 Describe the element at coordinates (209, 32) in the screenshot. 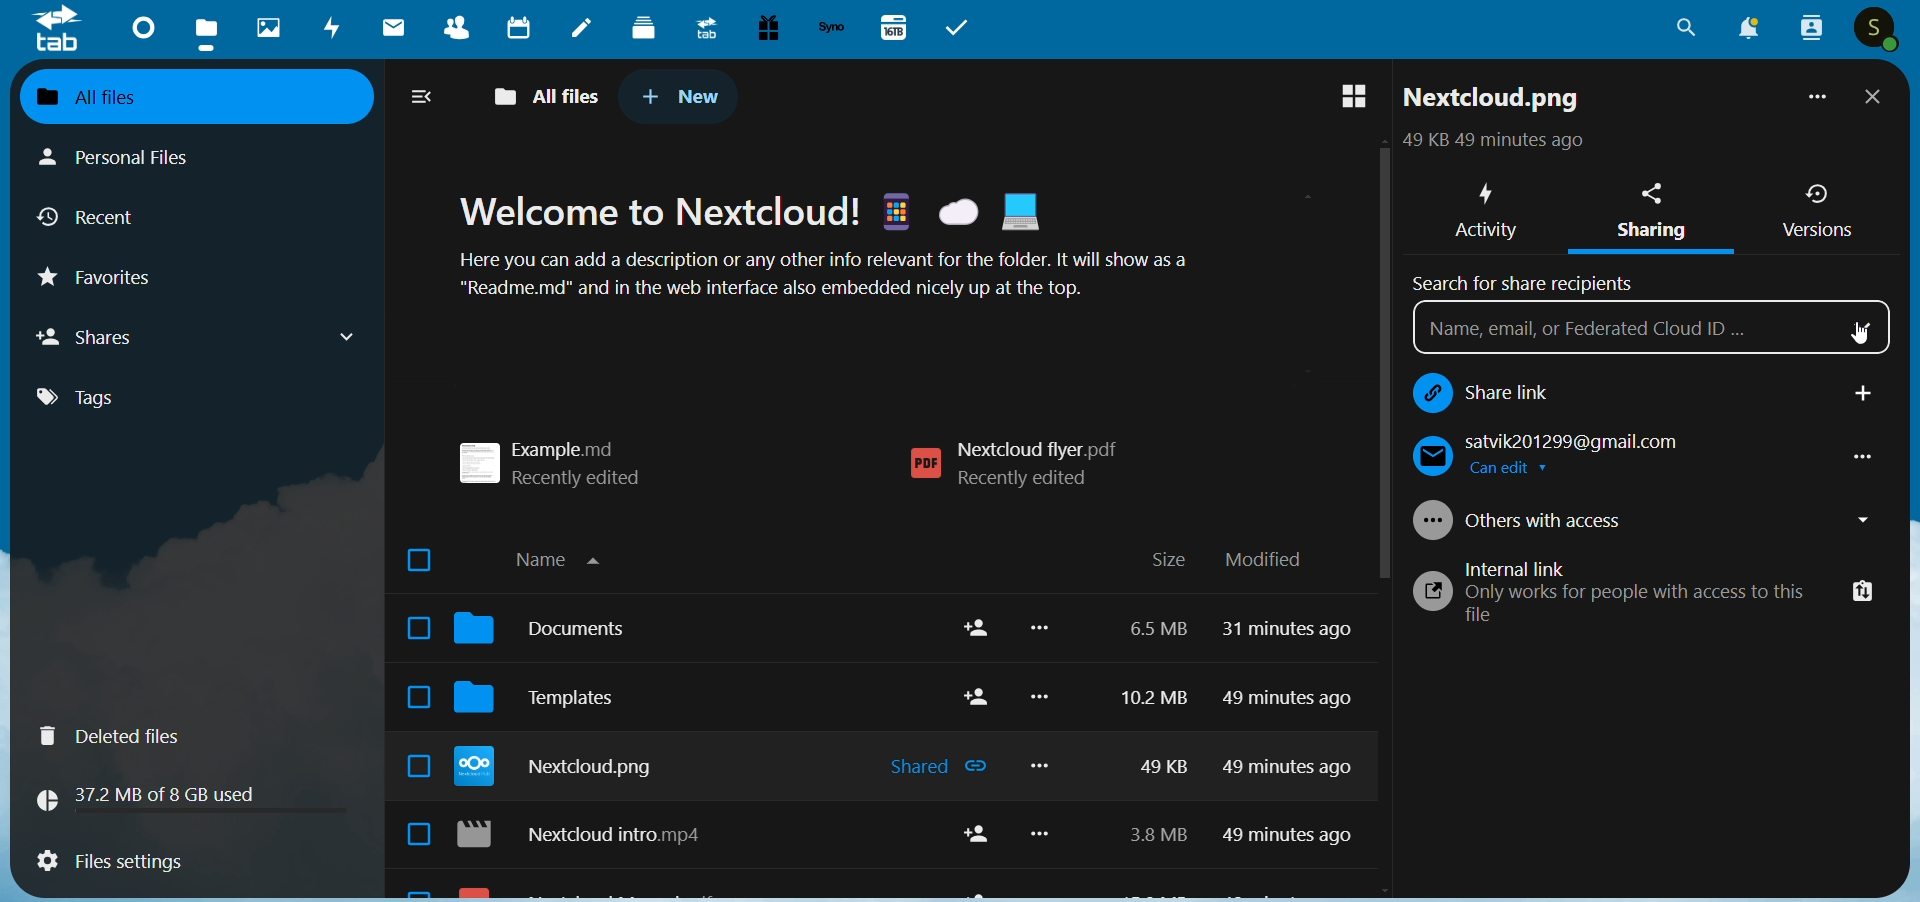

I see `files` at that location.